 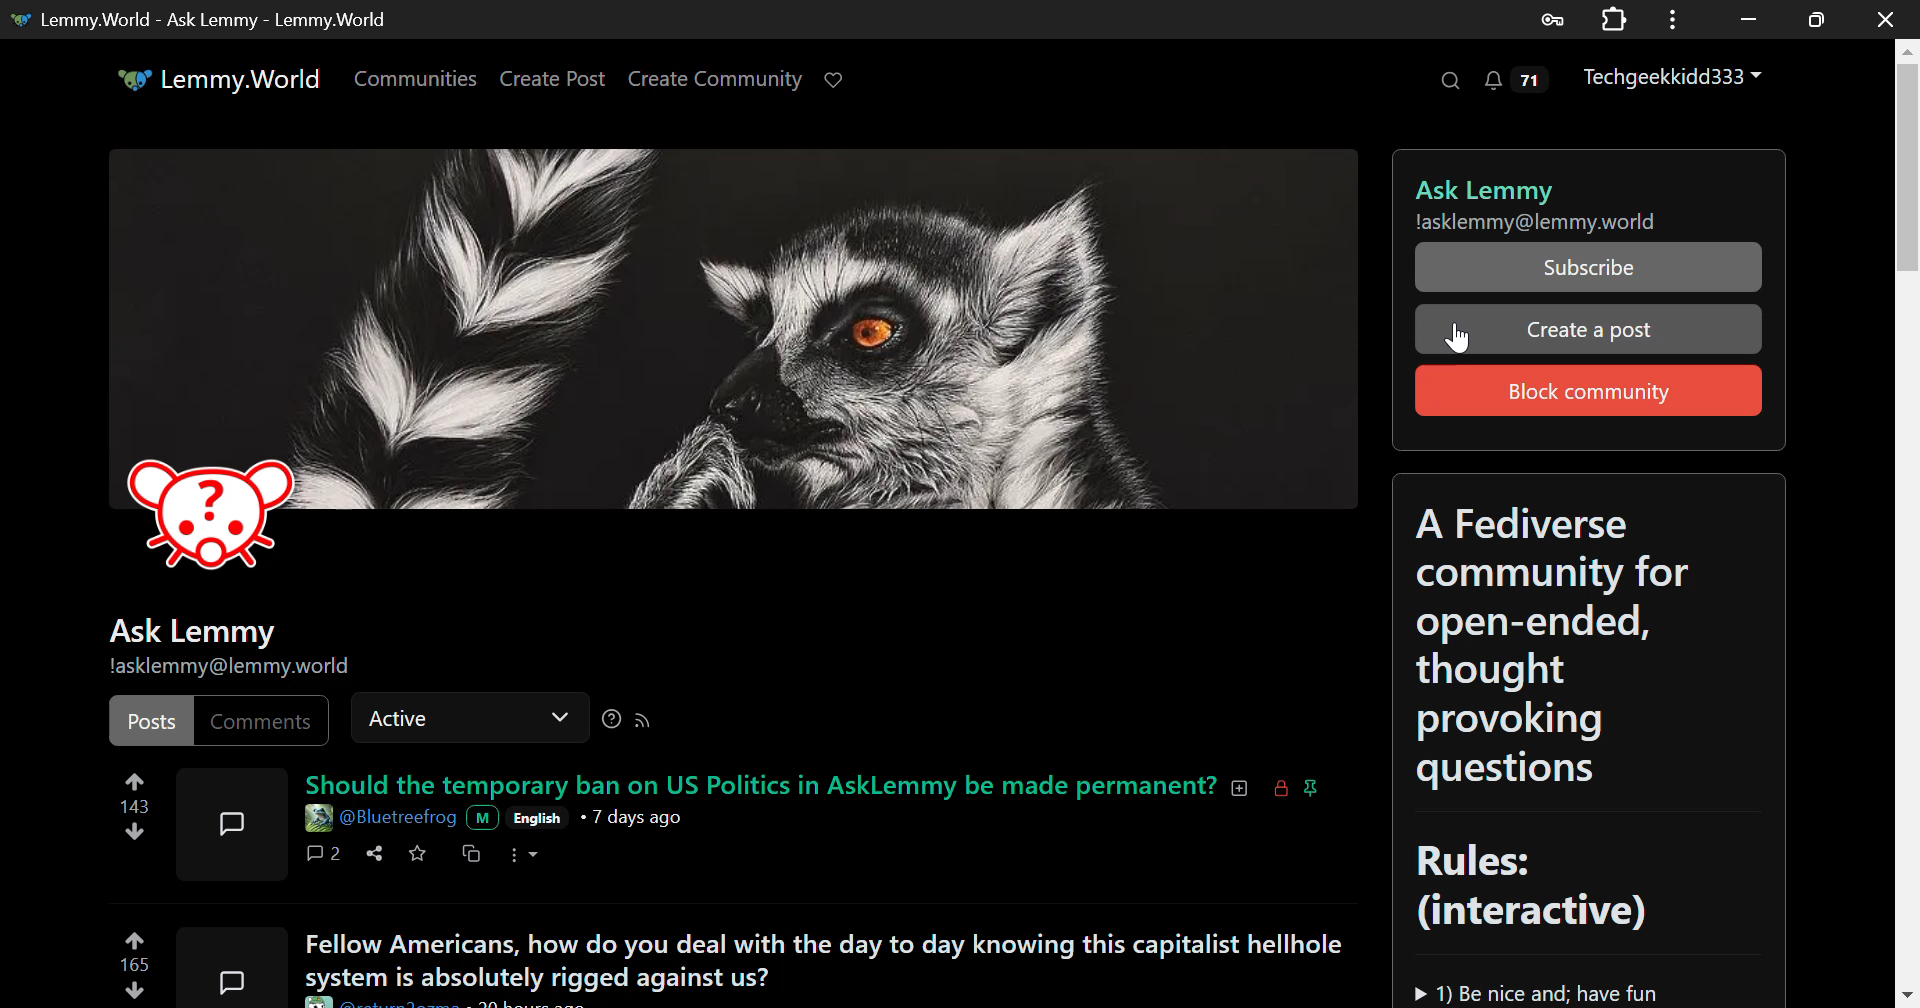 I want to click on Create Post, so click(x=553, y=81).